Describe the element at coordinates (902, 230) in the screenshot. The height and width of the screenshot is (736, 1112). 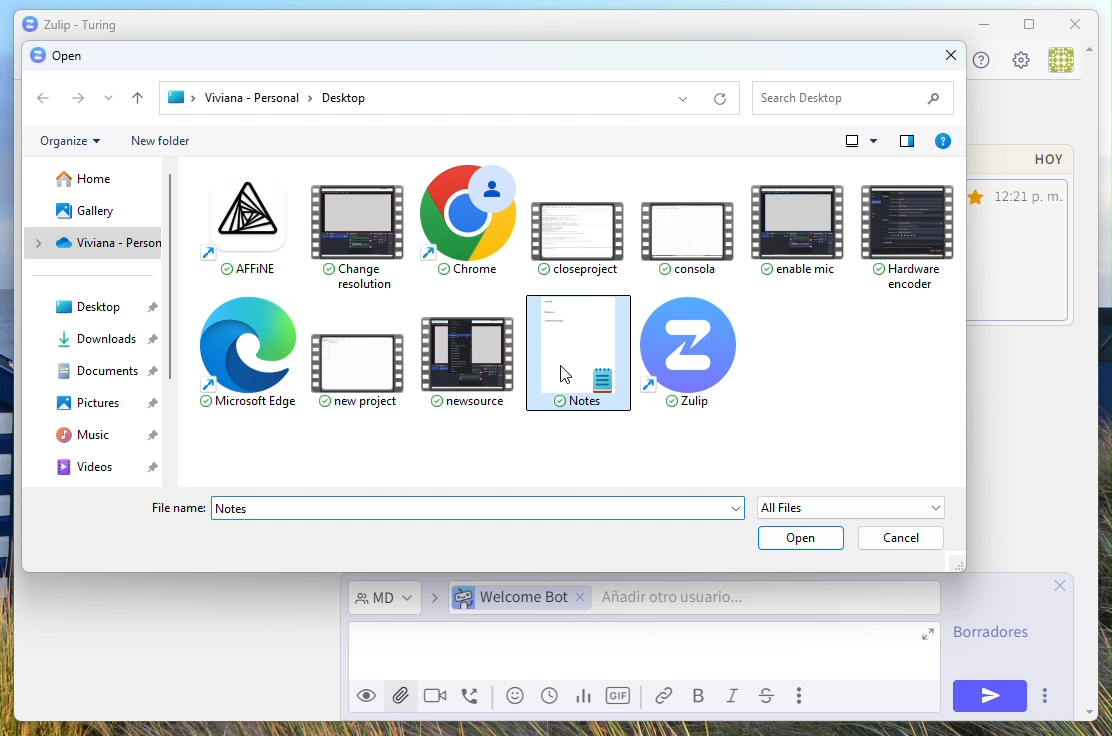
I see `hardware encoder` at that location.